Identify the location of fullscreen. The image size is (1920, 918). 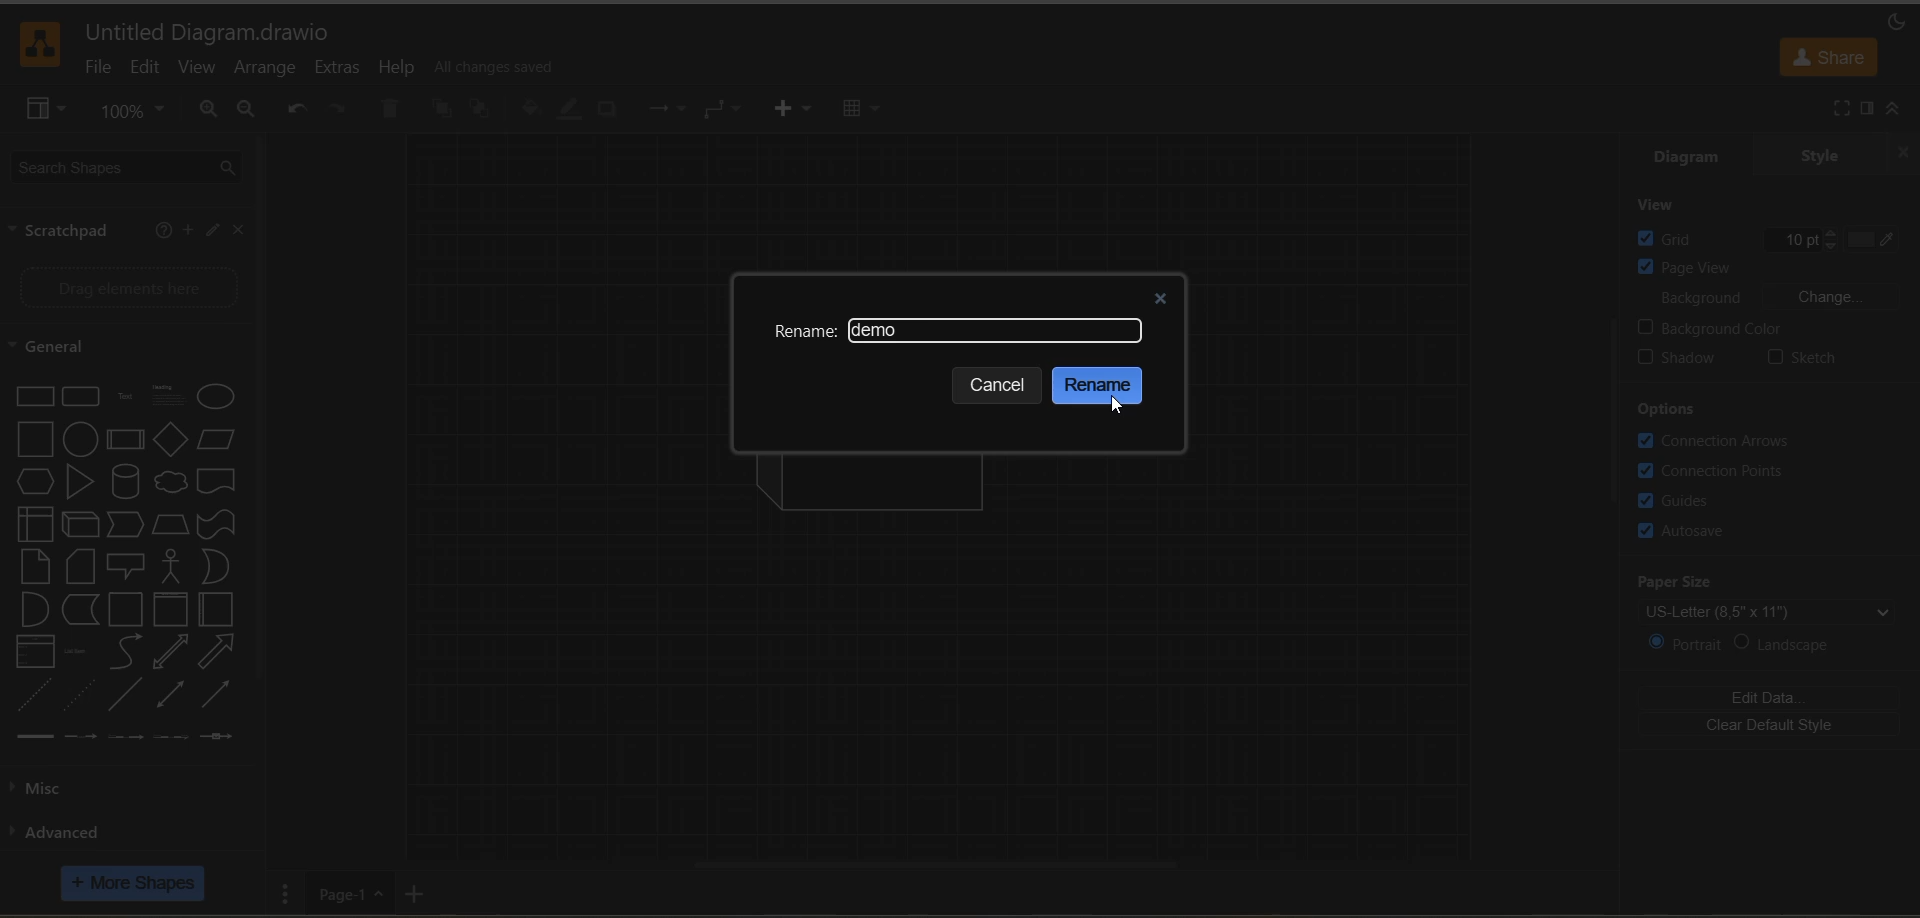
(1842, 109).